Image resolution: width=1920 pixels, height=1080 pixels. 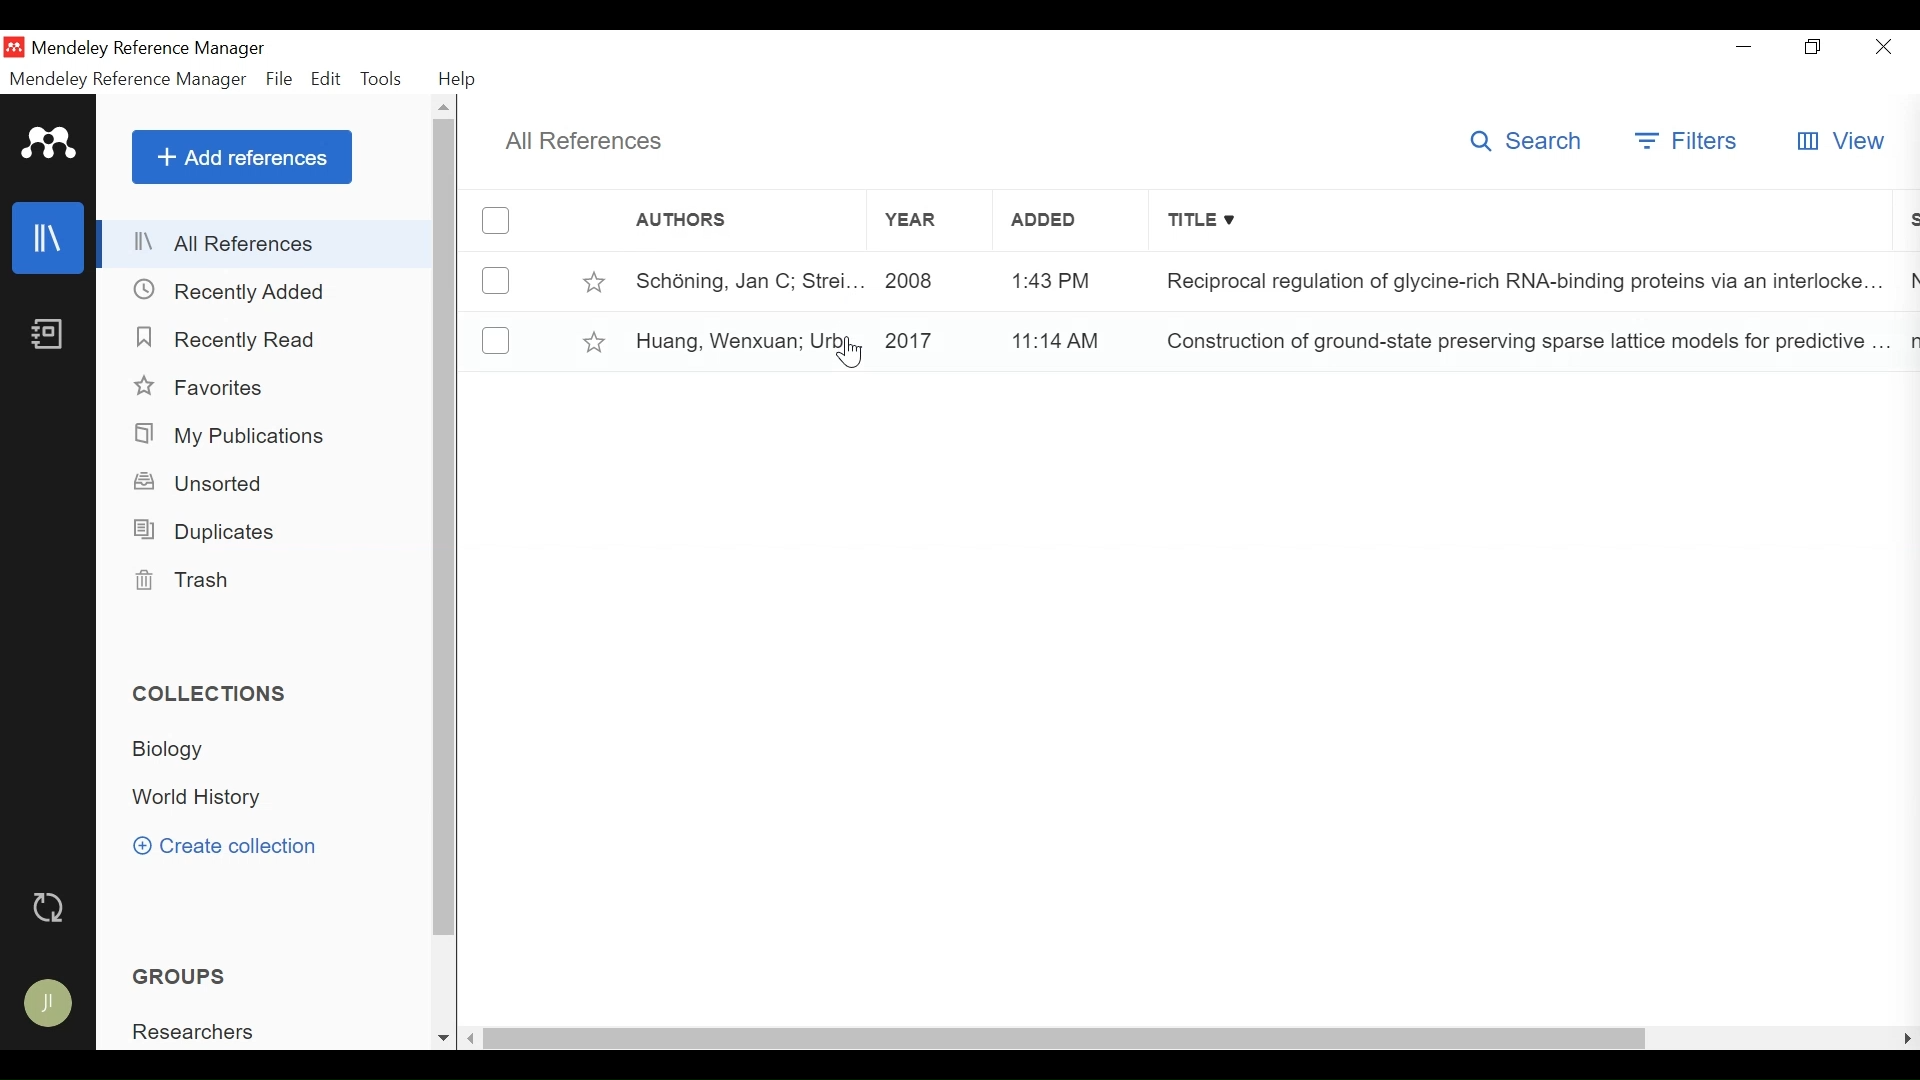 I want to click on Toggle Favorites, so click(x=593, y=341).